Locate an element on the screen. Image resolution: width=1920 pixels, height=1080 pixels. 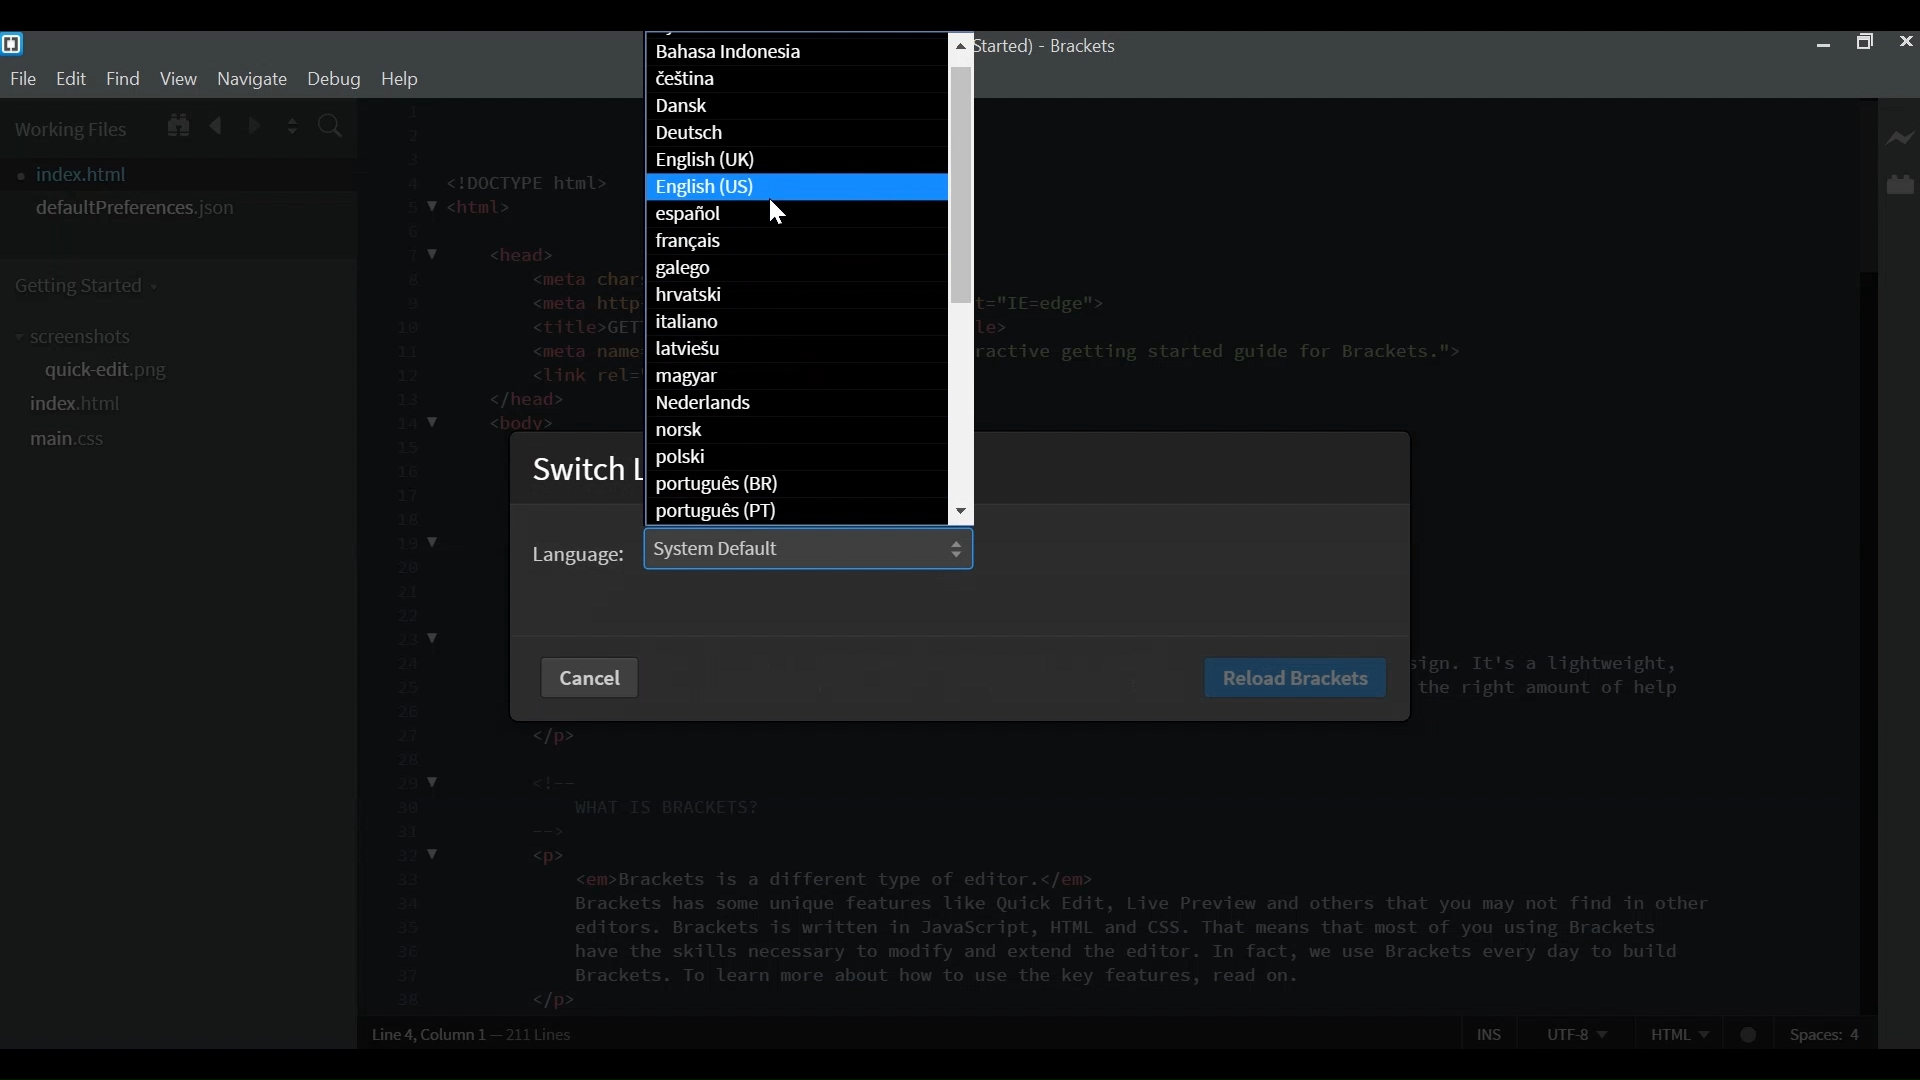
English (UK) is located at coordinates (794, 160).